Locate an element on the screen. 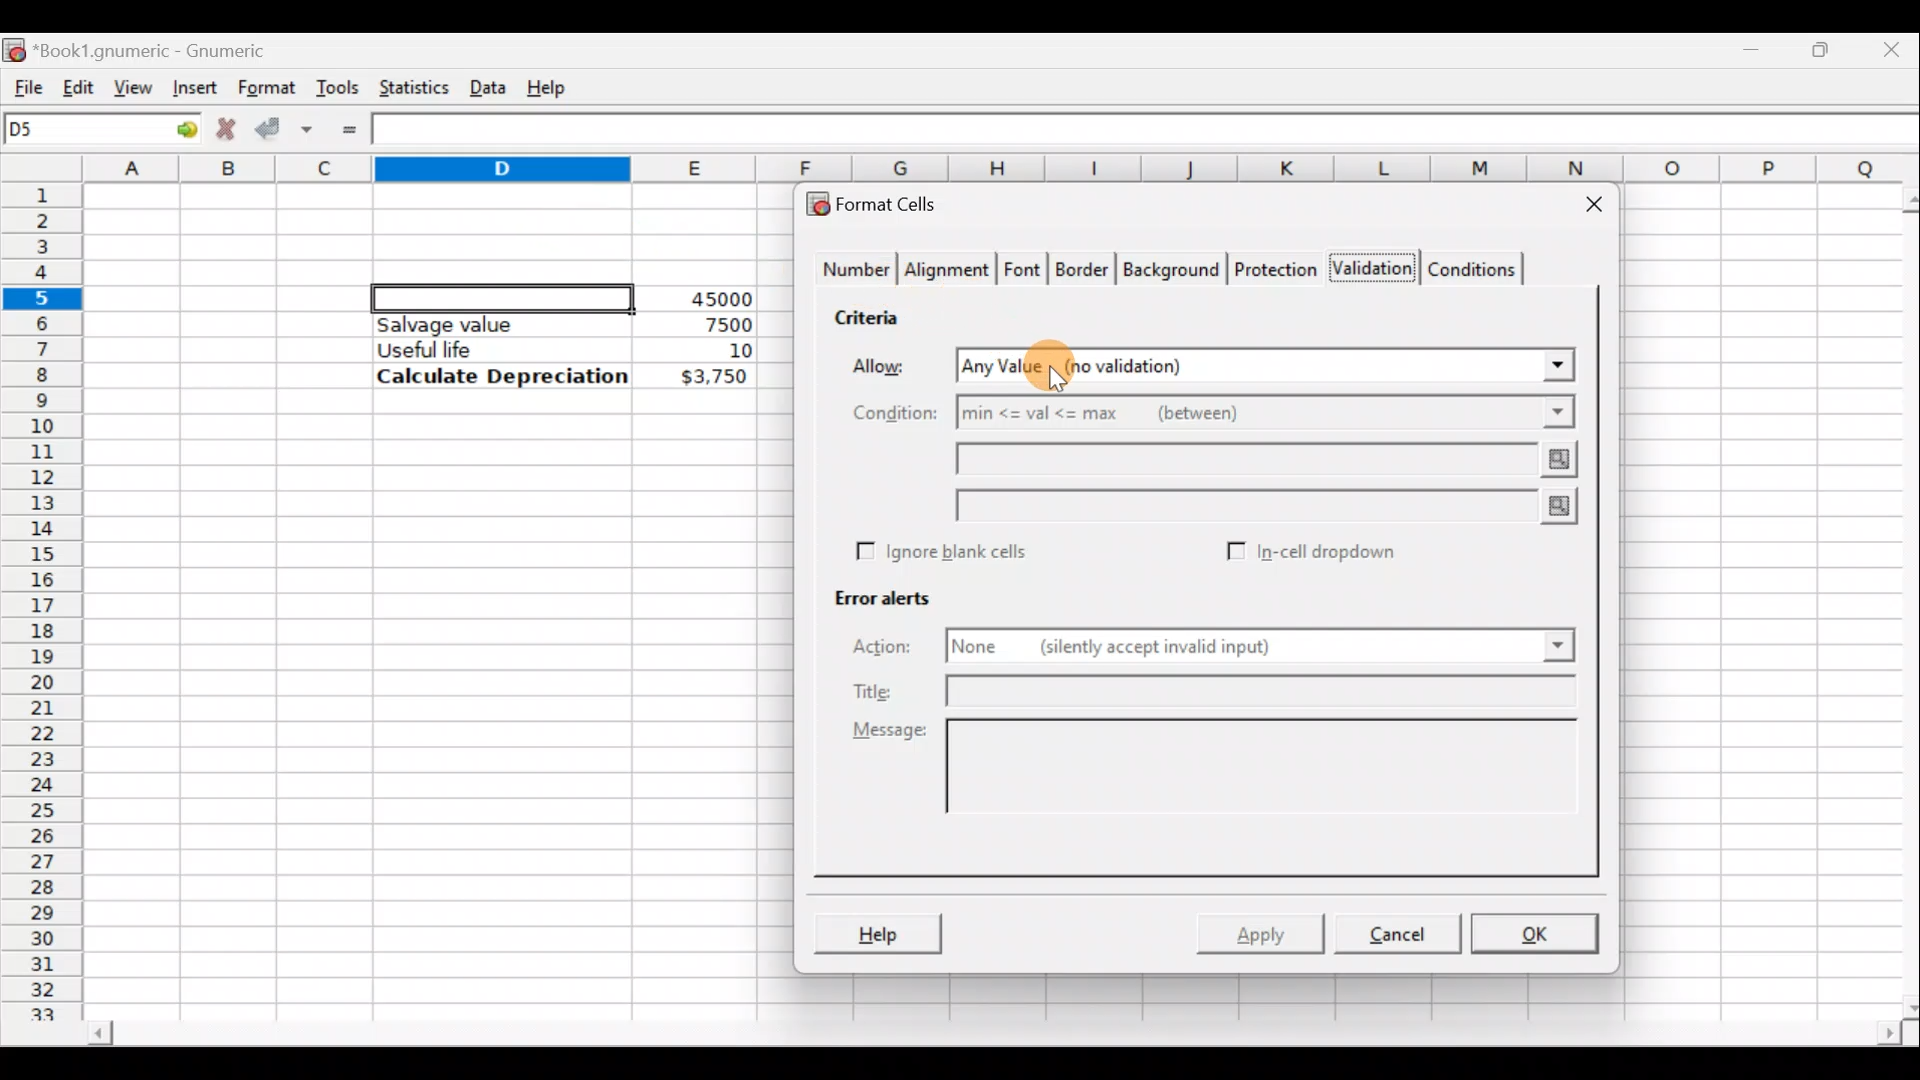 The height and width of the screenshot is (1080, 1920). Useful life is located at coordinates (491, 349).